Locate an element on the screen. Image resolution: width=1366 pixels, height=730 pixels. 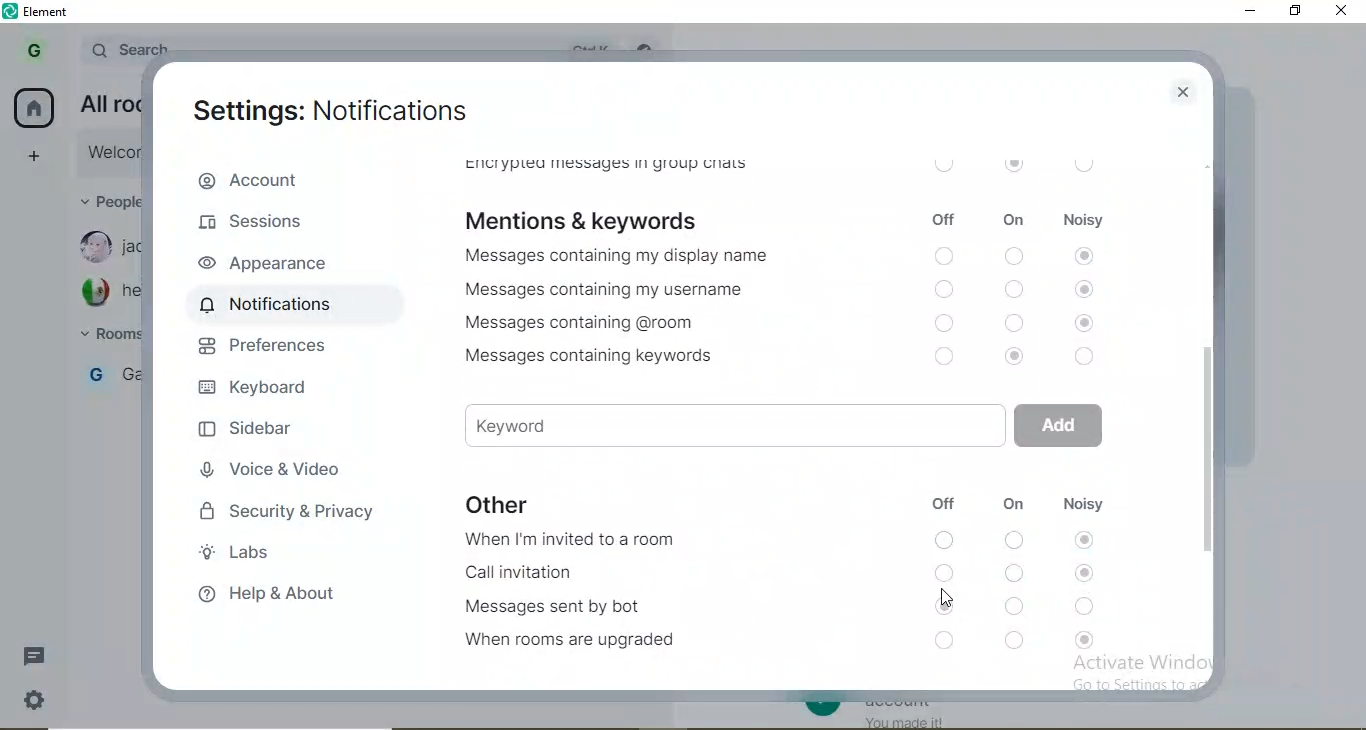
noisy switch is located at coordinates (1087, 255).